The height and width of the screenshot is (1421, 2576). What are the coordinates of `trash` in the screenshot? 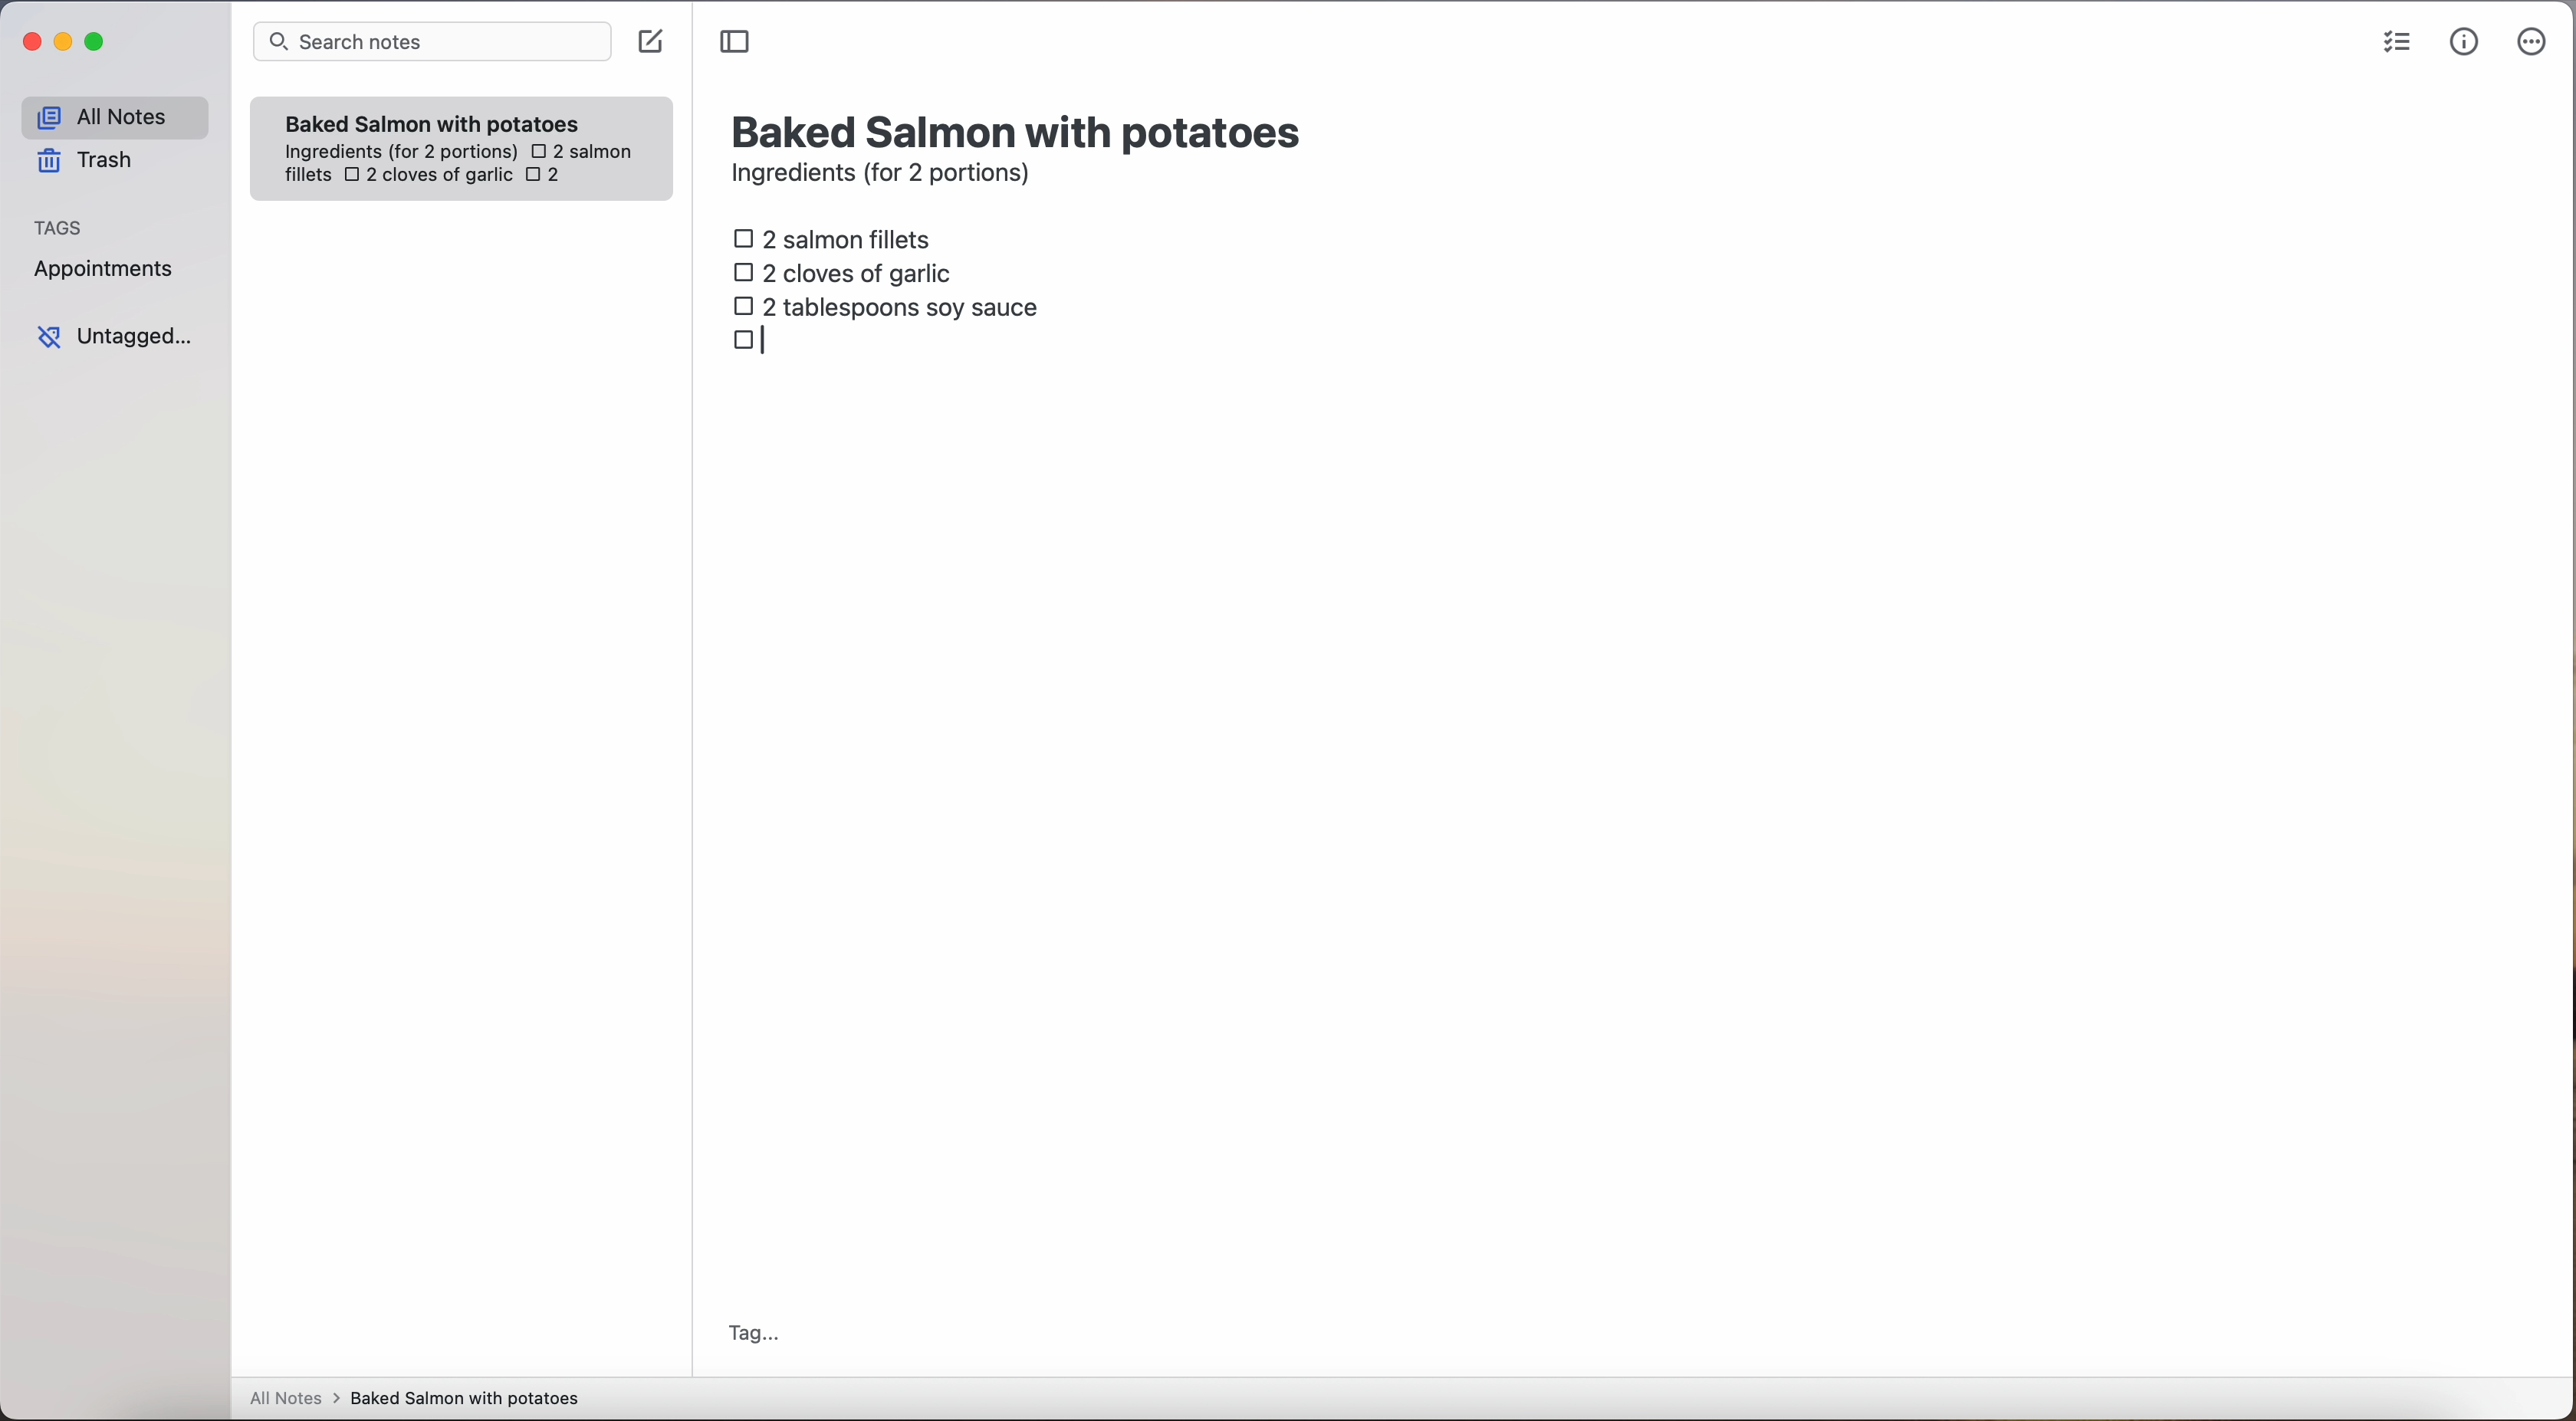 It's located at (92, 161).